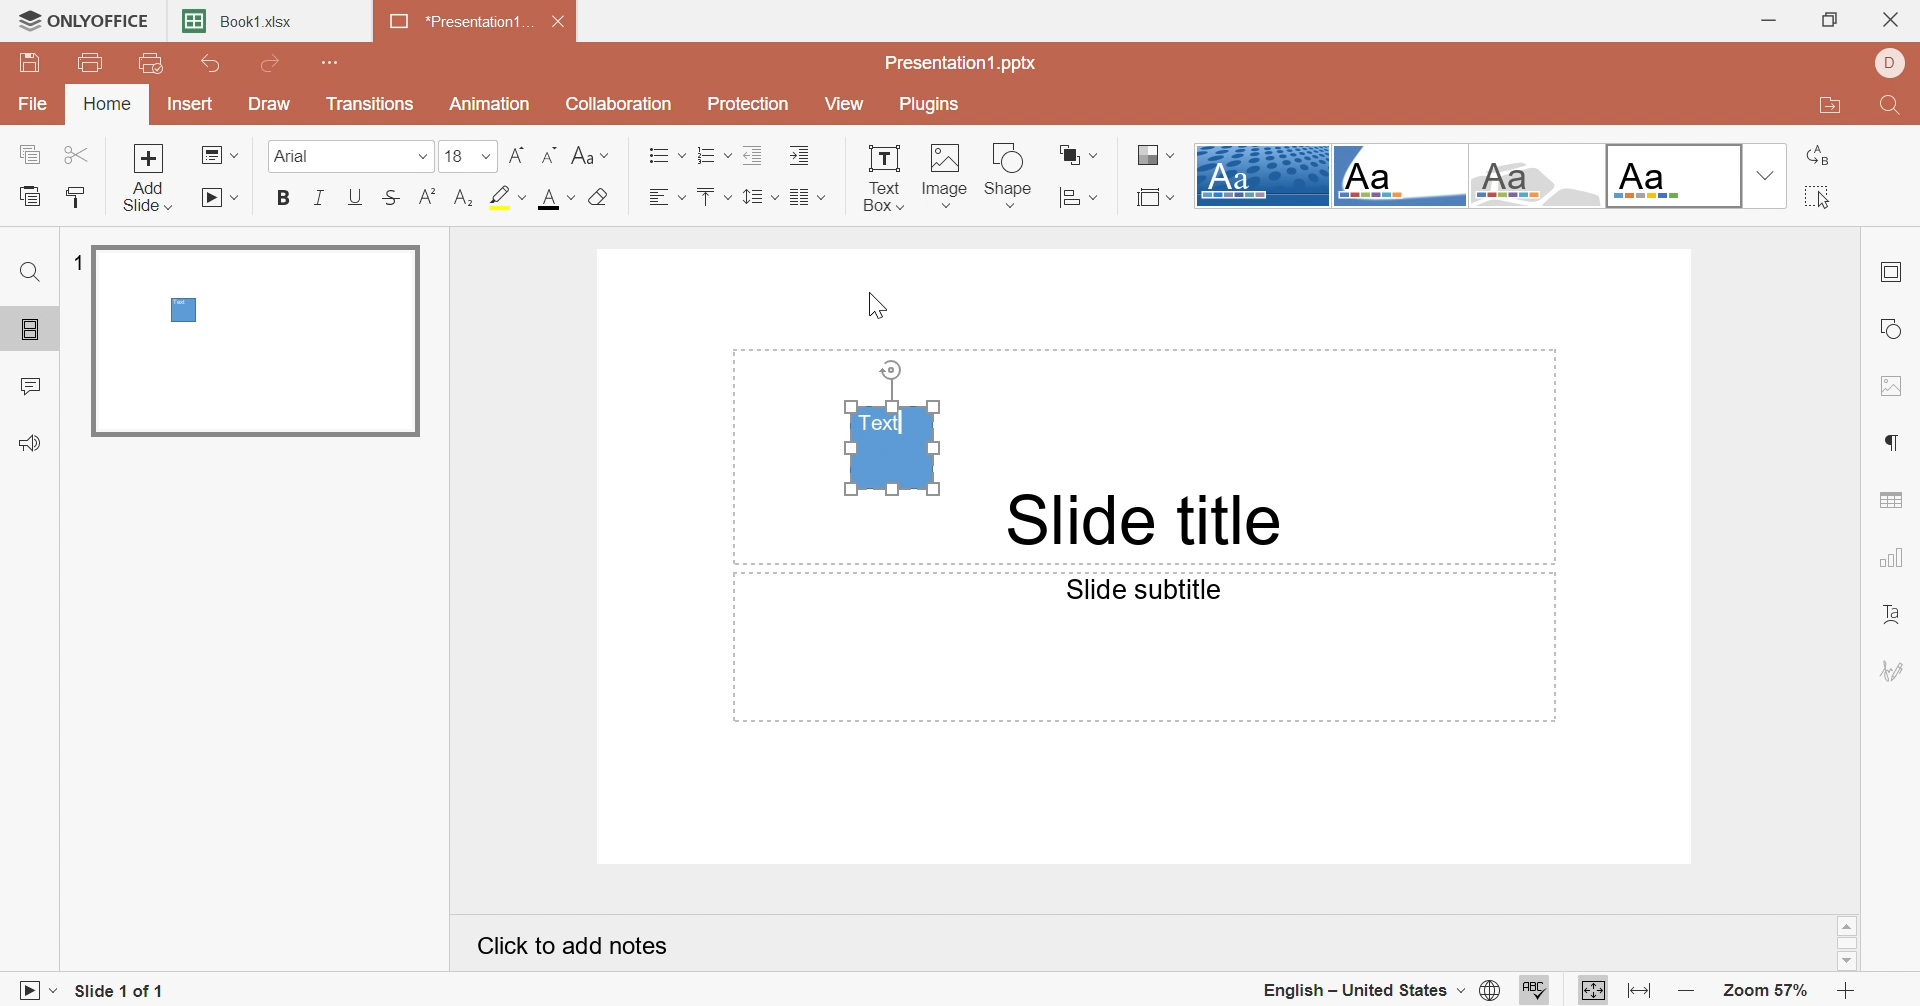 The image size is (1920, 1006). I want to click on Comments, so click(29, 387).